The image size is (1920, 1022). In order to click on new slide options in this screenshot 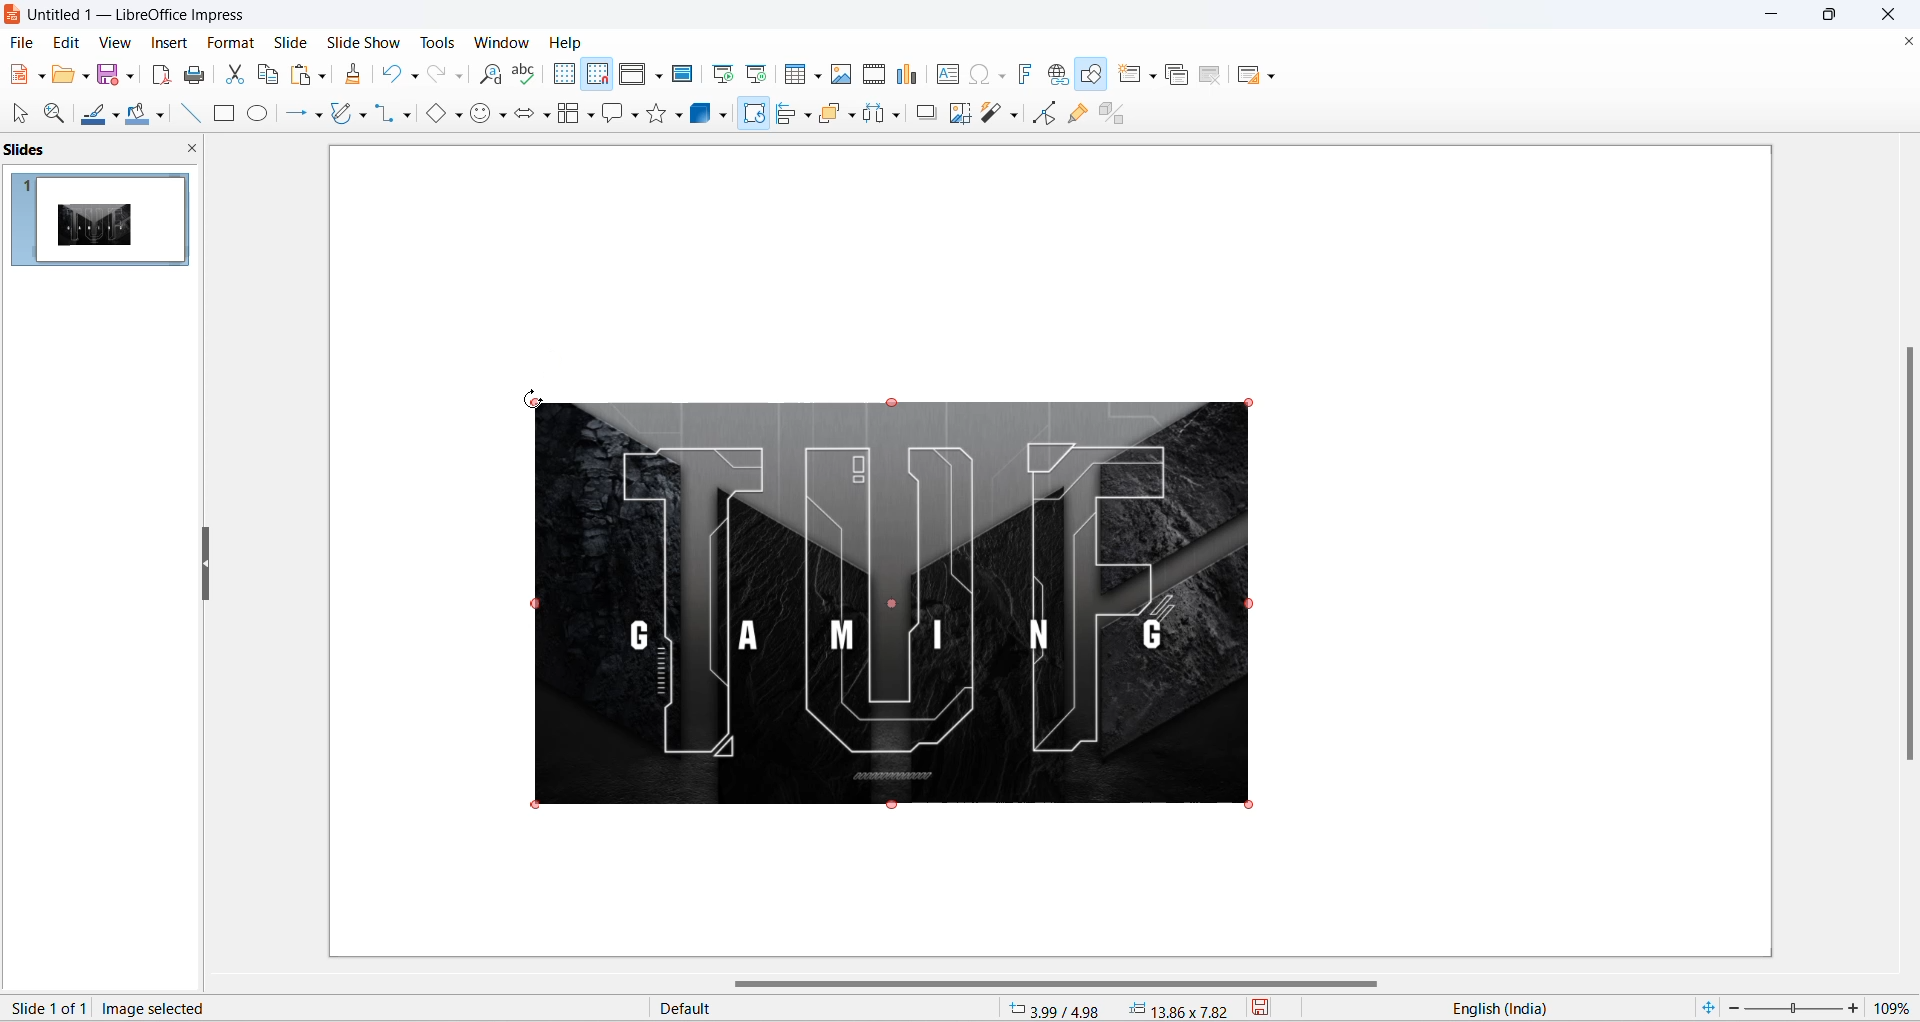, I will do `click(1155, 76)`.